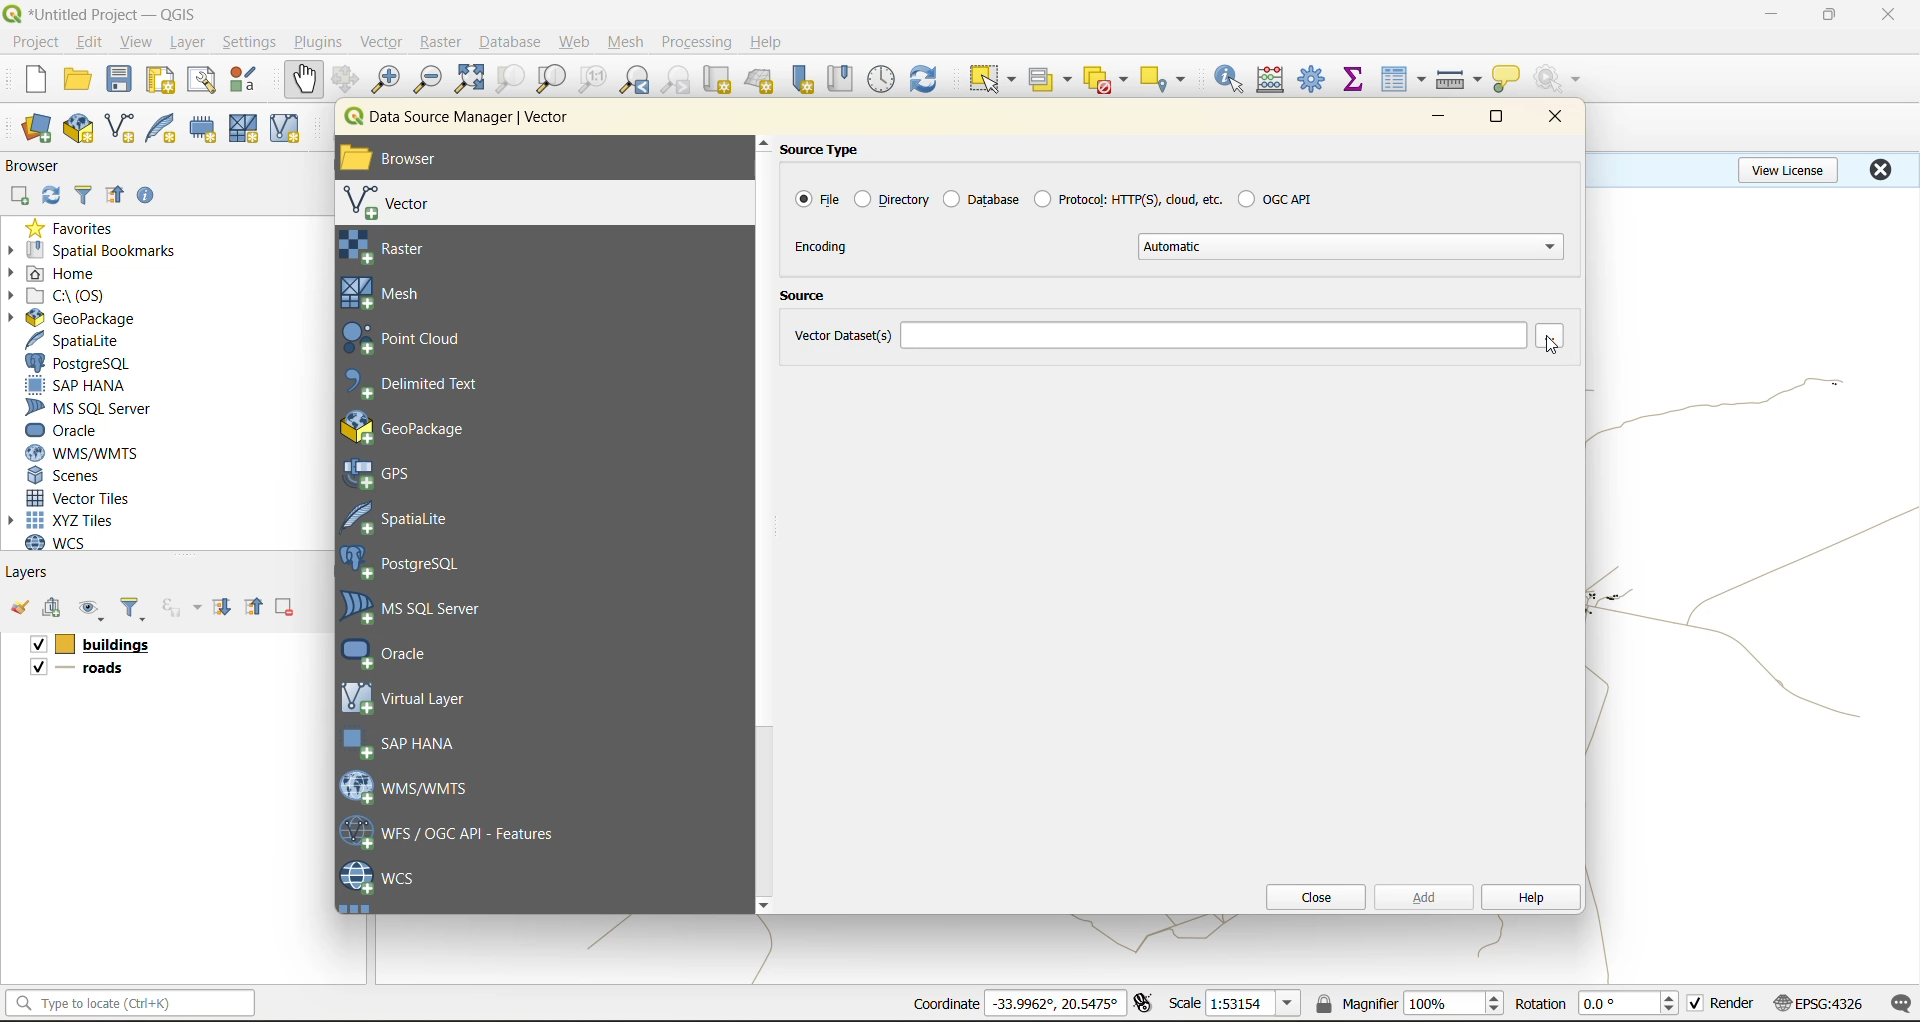 The height and width of the screenshot is (1022, 1920). I want to click on new shapefile layer, so click(121, 130).